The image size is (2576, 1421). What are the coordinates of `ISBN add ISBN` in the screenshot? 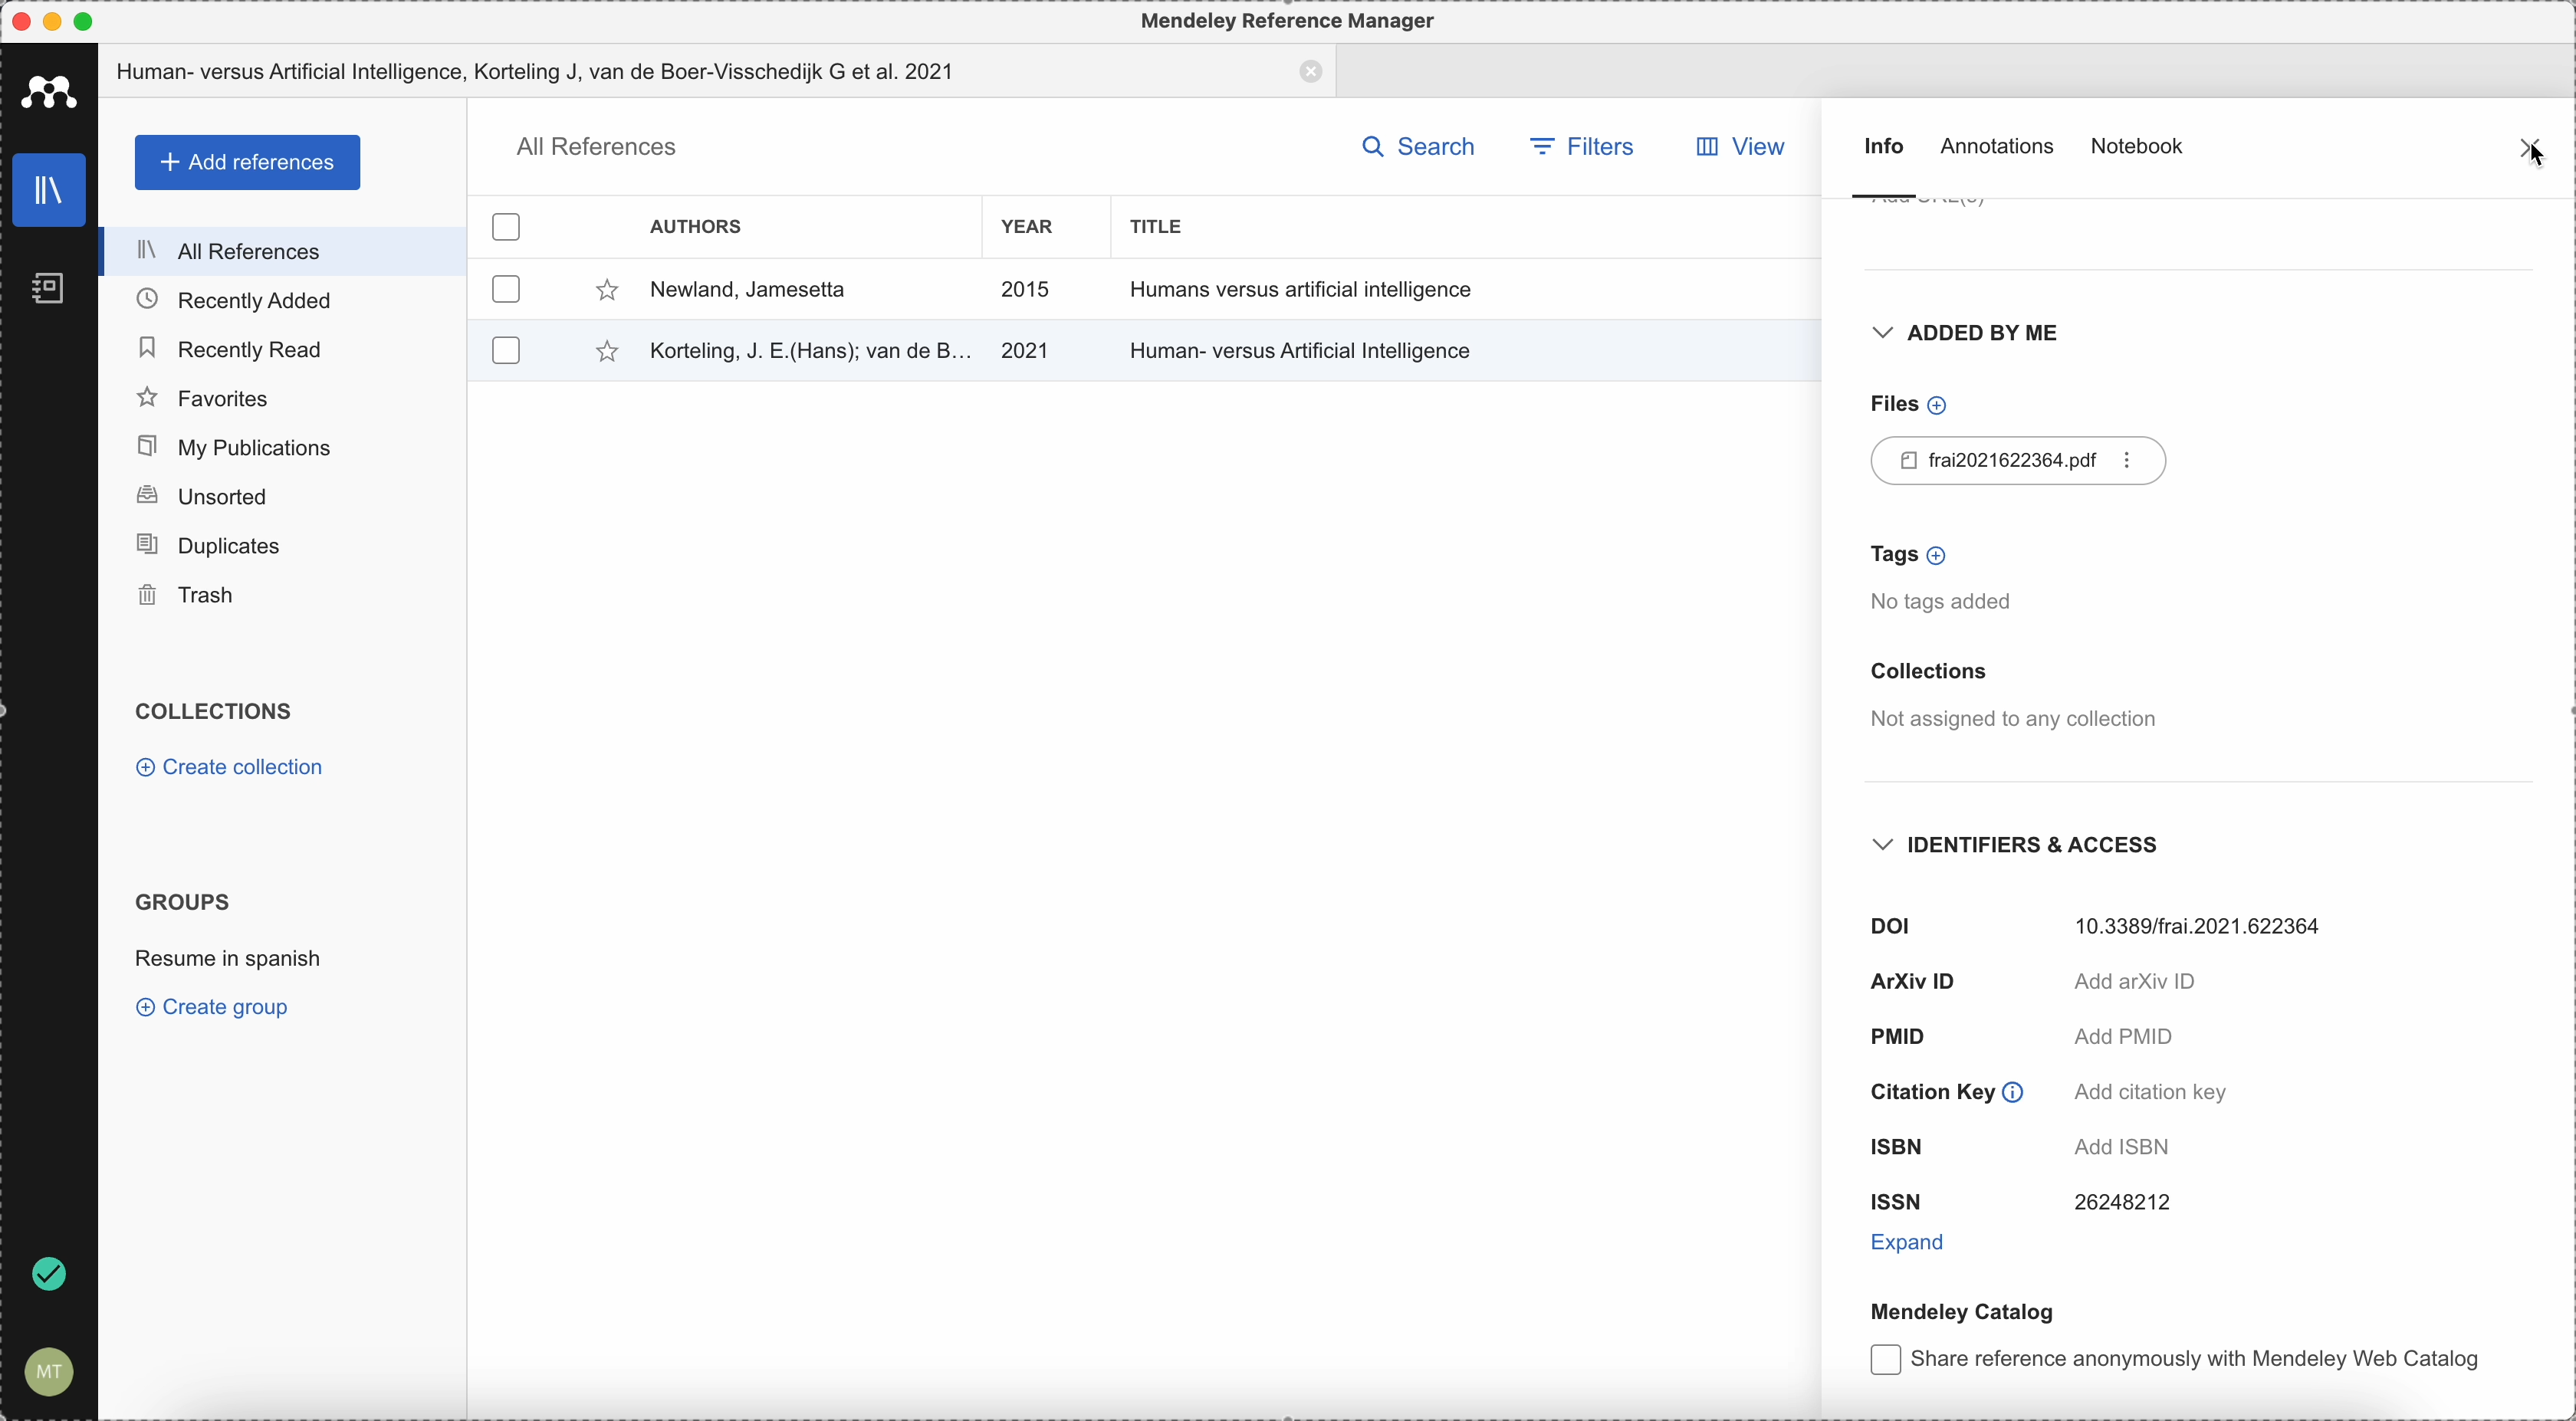 It's located at (2037, 1144).